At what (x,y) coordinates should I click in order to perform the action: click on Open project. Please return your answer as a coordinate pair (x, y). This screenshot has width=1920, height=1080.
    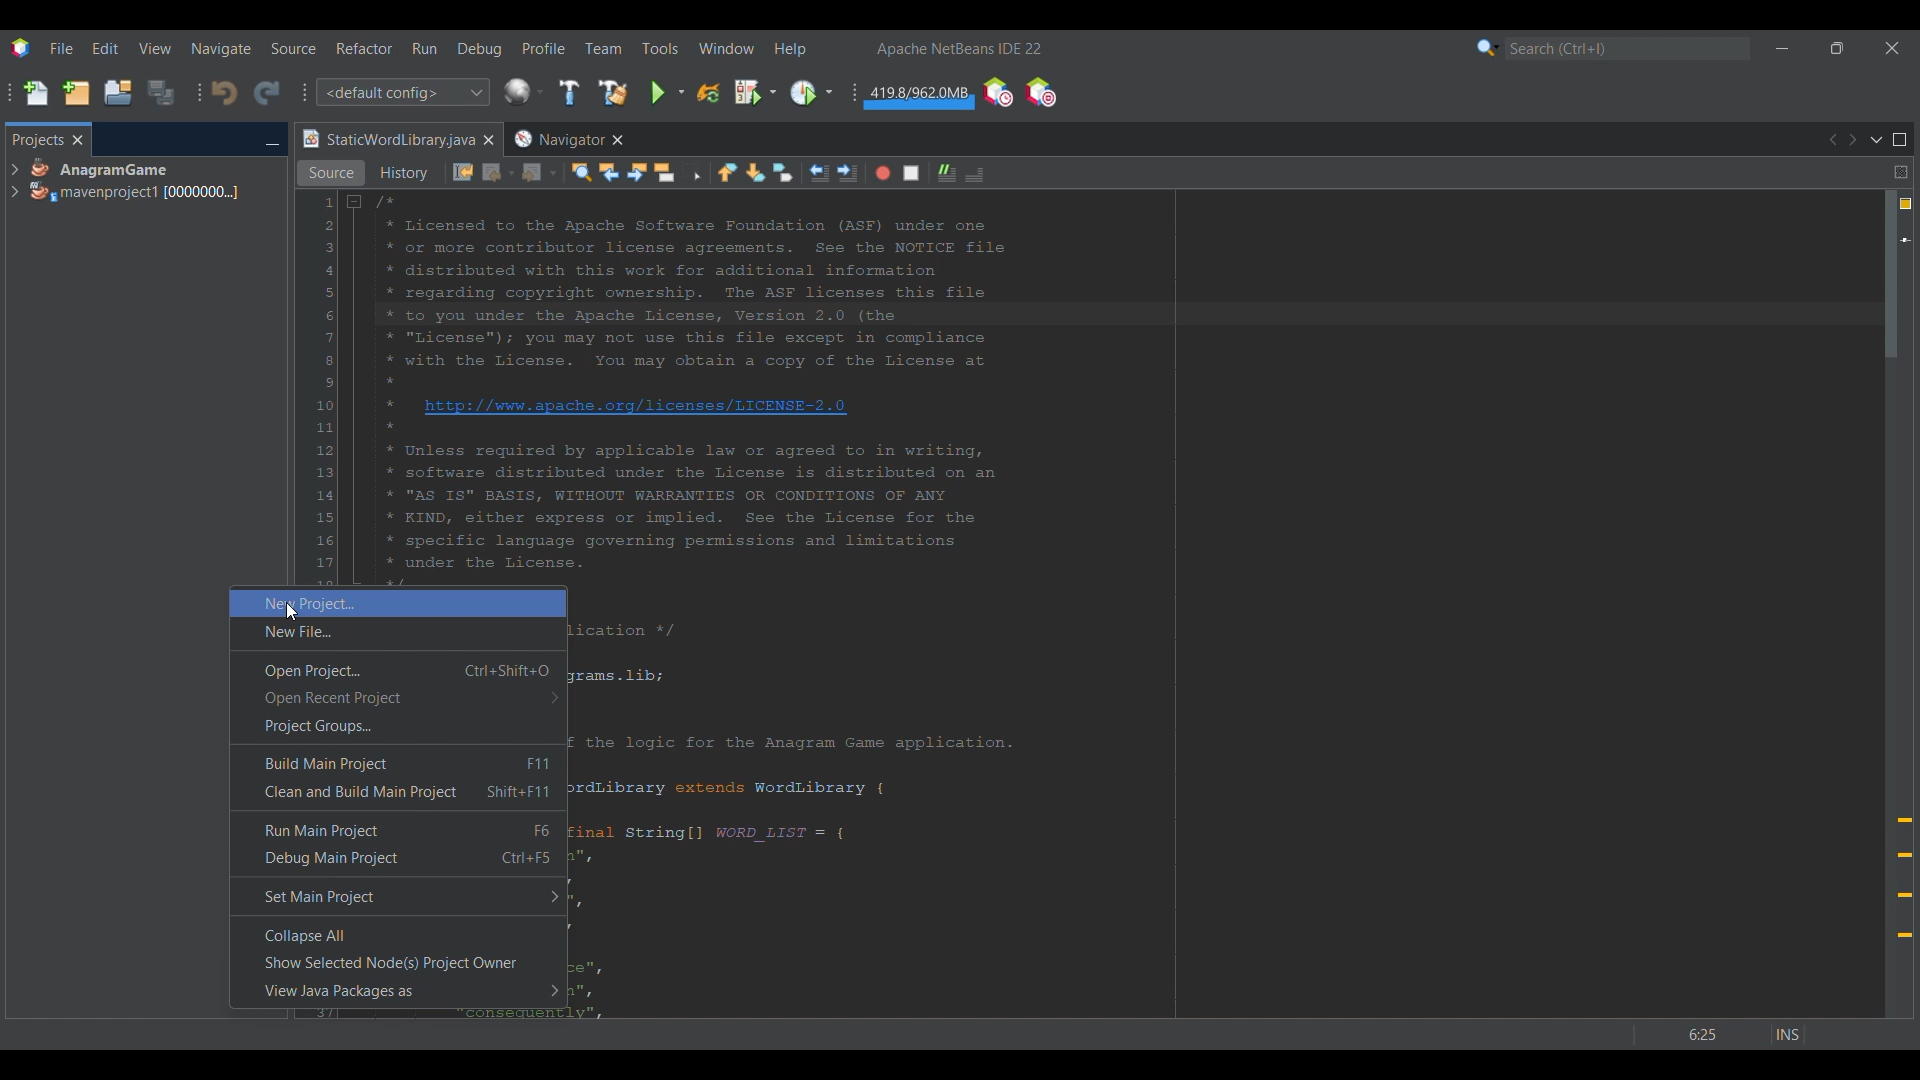
    Looking at the image, I should click on (118, 92).